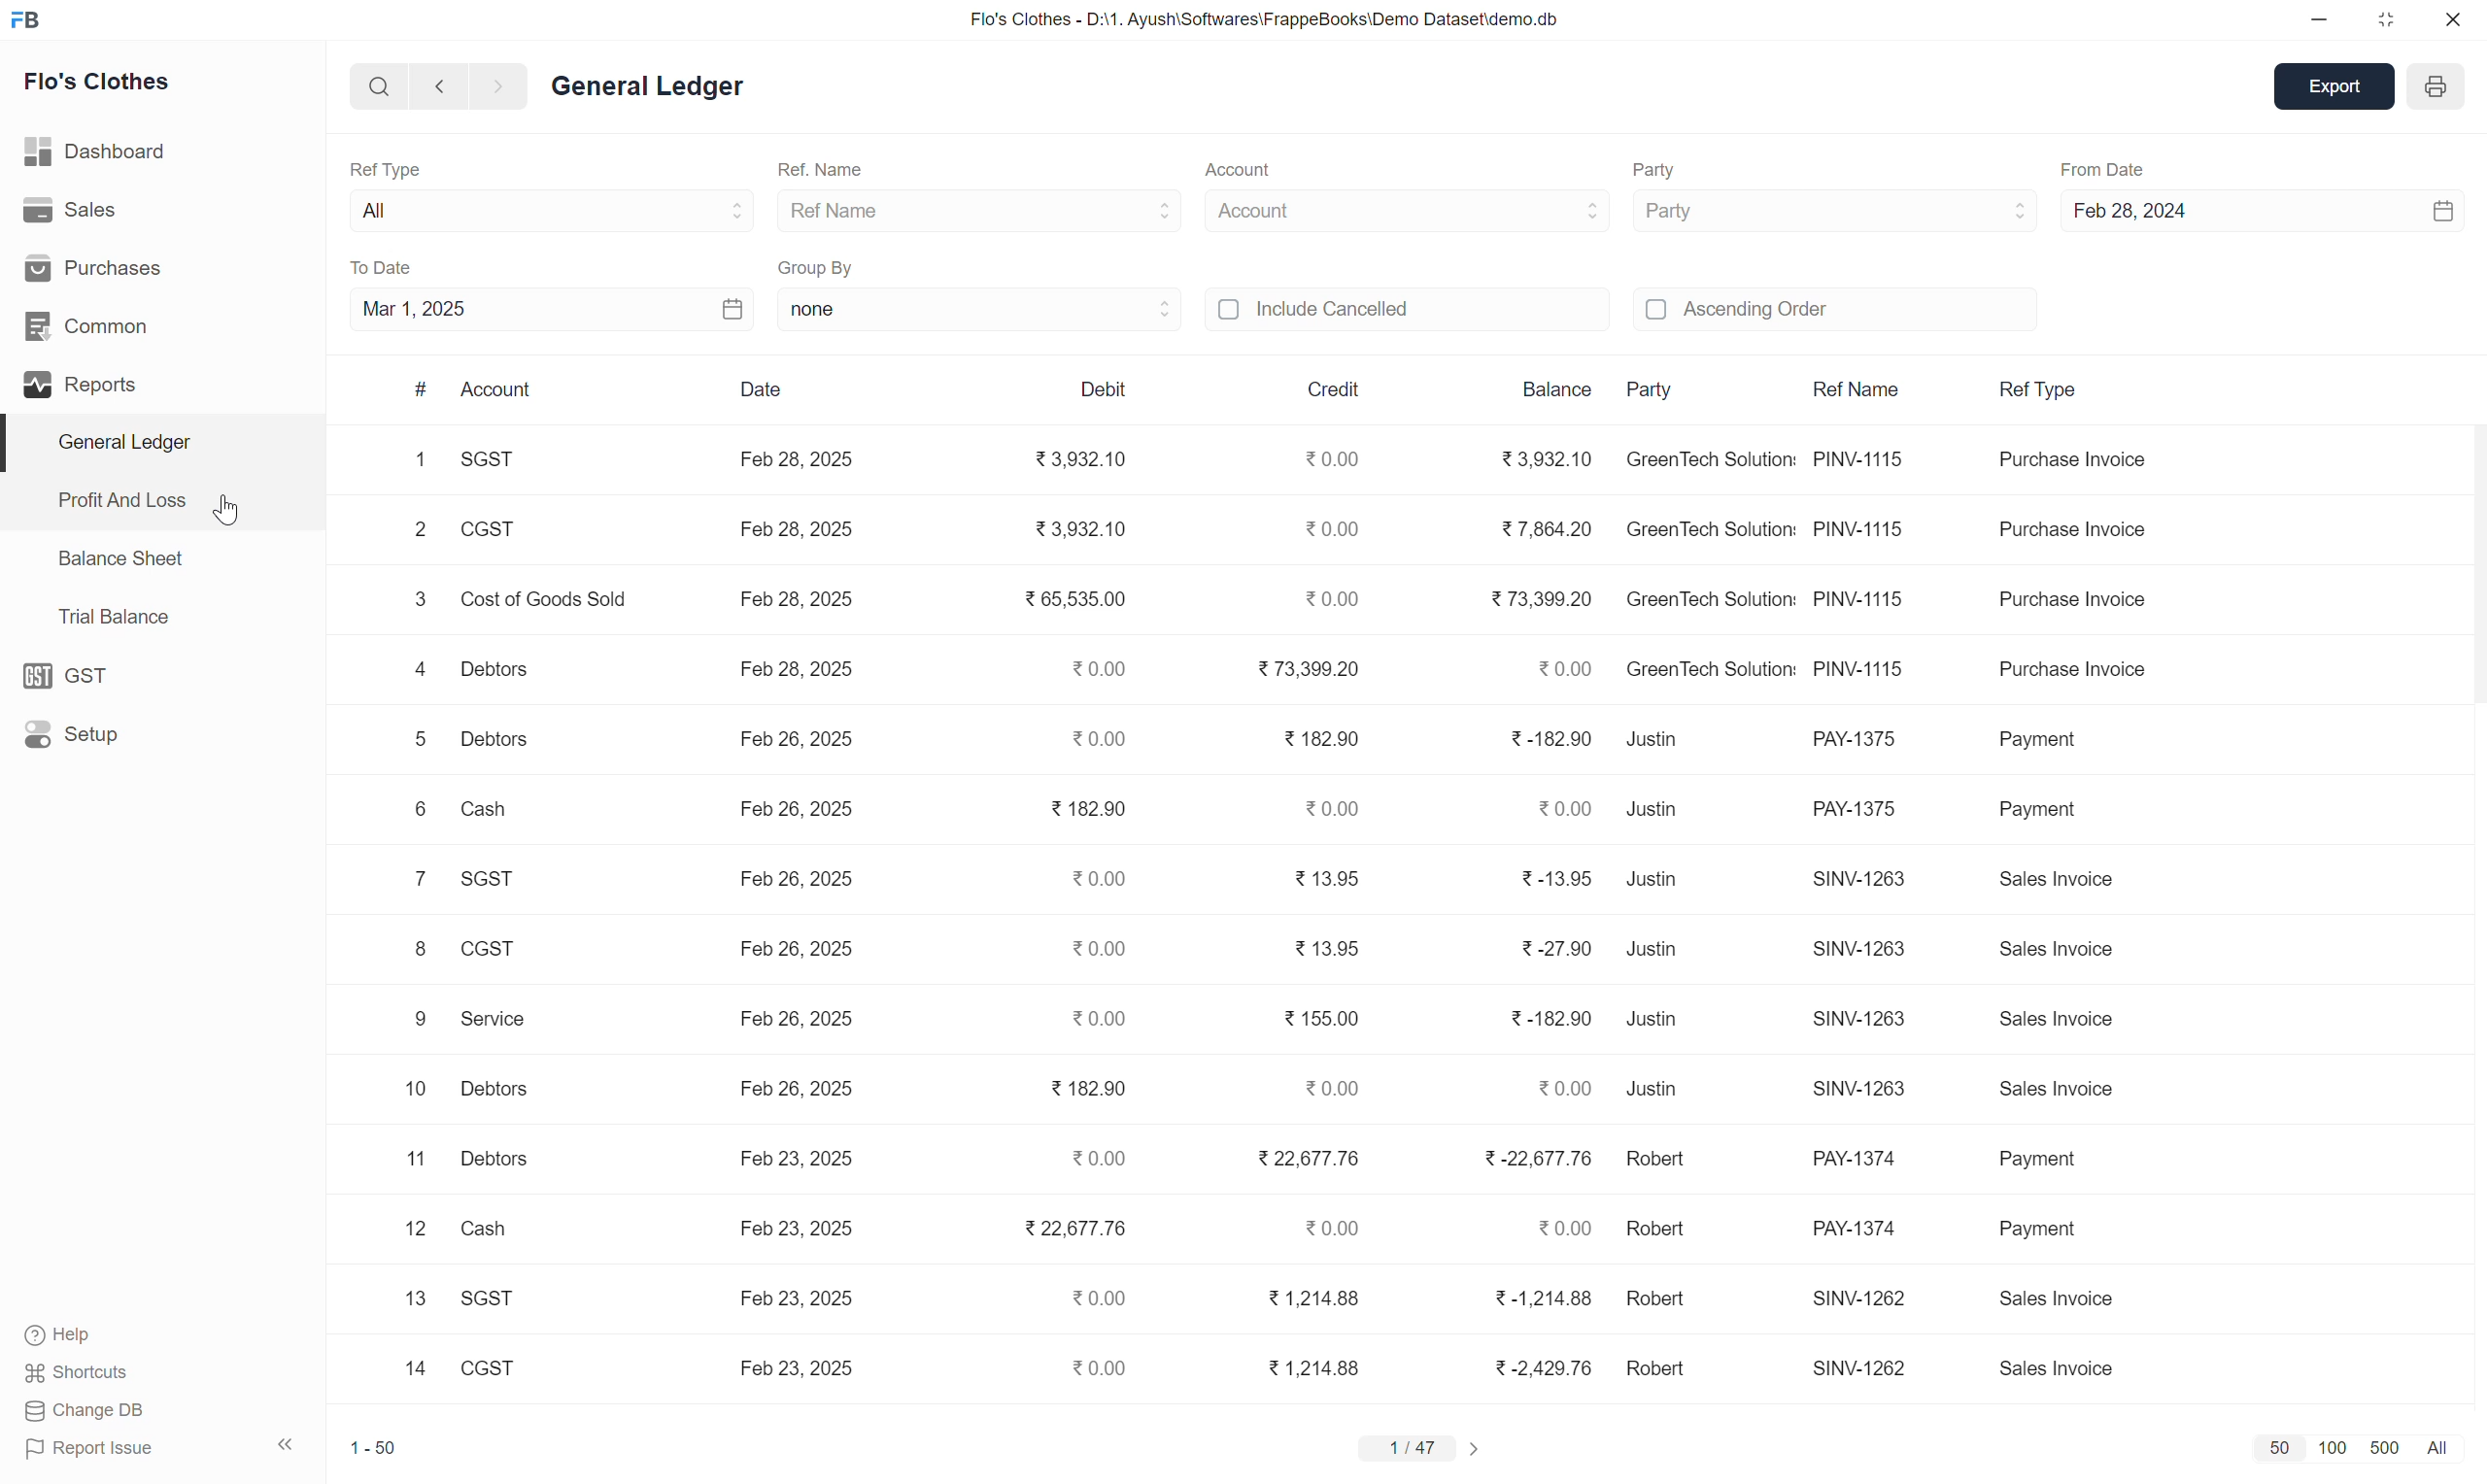 This screenshot has height=1484, width=2487. What do you see at coordinates (1655, 810) in the screenshot?
I see `Justin` at bounding box center [1655, 810].